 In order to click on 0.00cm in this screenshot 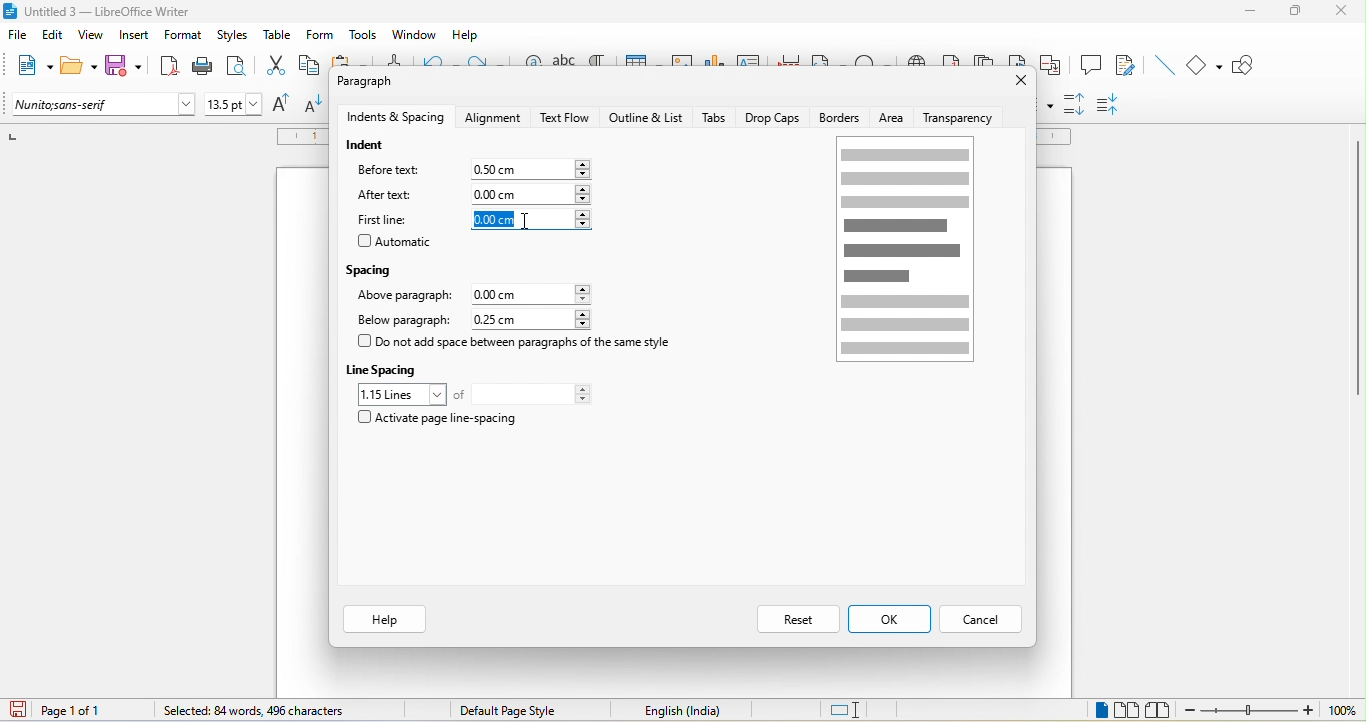, I will do `click(518, 221)`.